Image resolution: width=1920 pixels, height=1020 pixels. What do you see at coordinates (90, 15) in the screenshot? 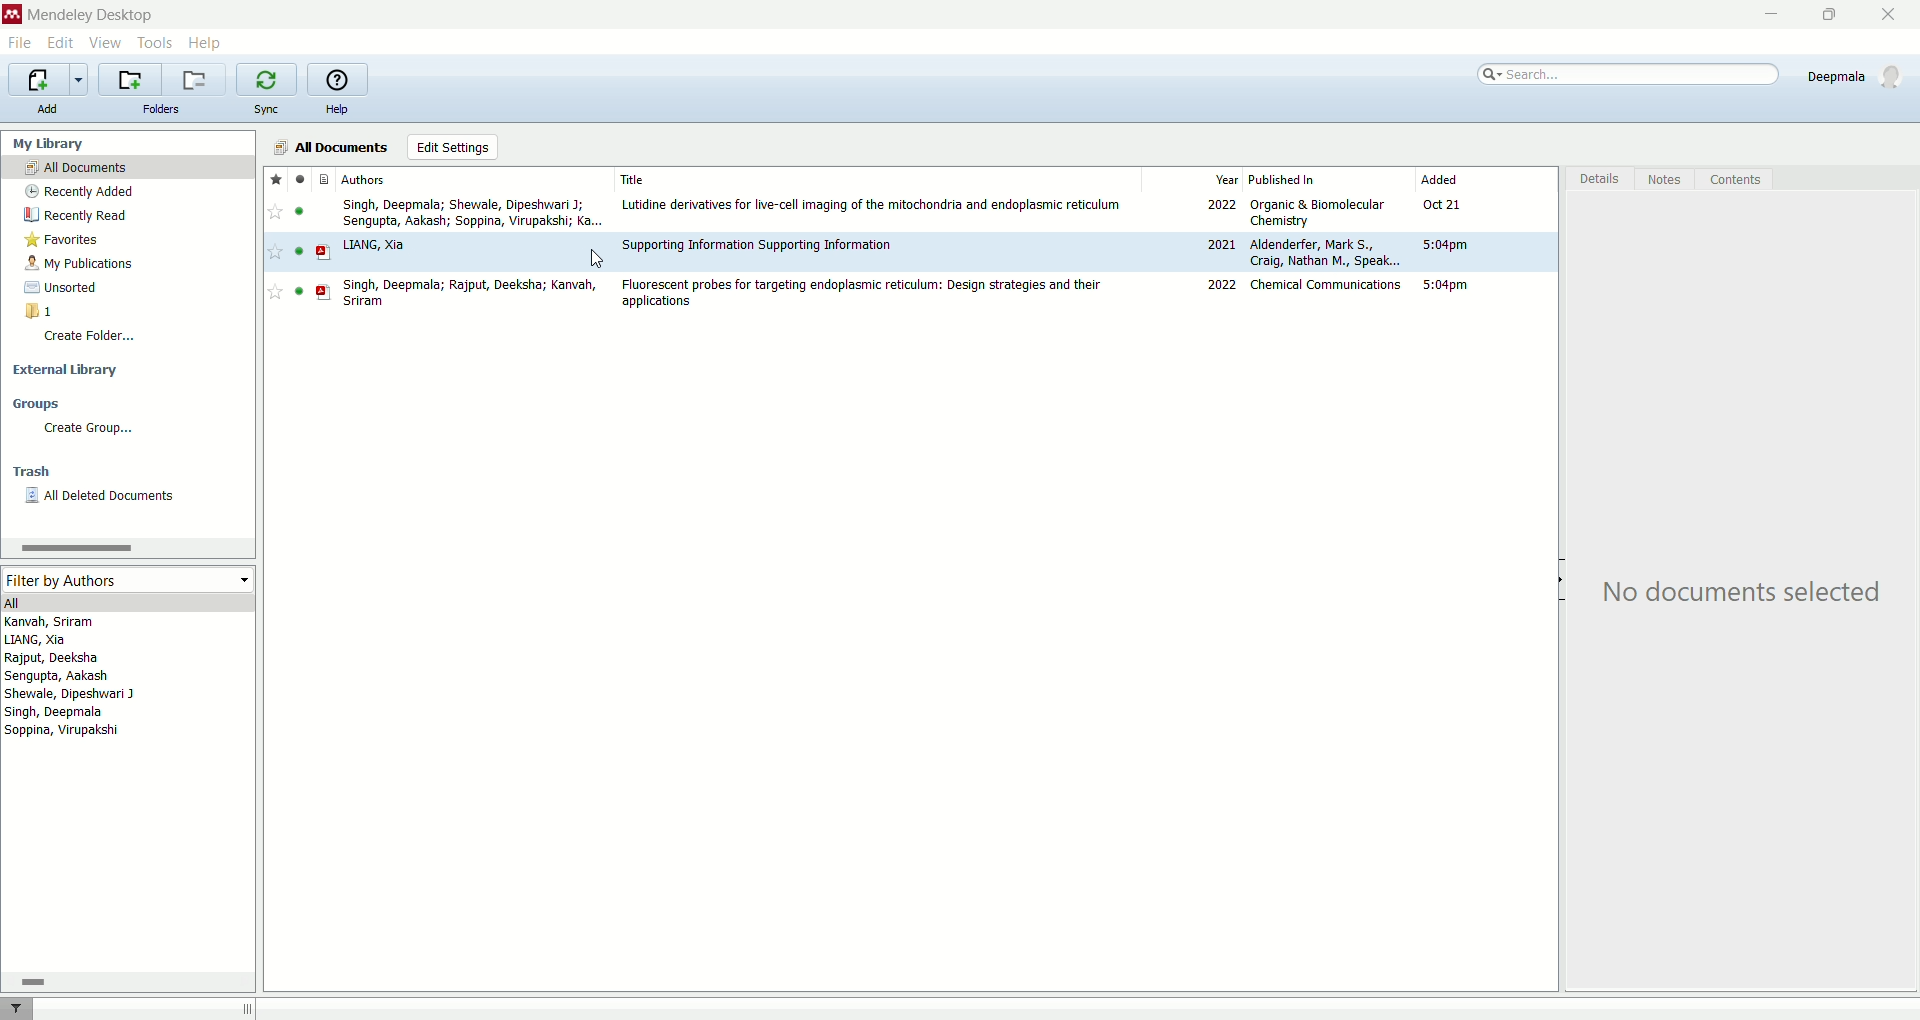
I see `mendeley desktop` at bounding box center [90, 15].